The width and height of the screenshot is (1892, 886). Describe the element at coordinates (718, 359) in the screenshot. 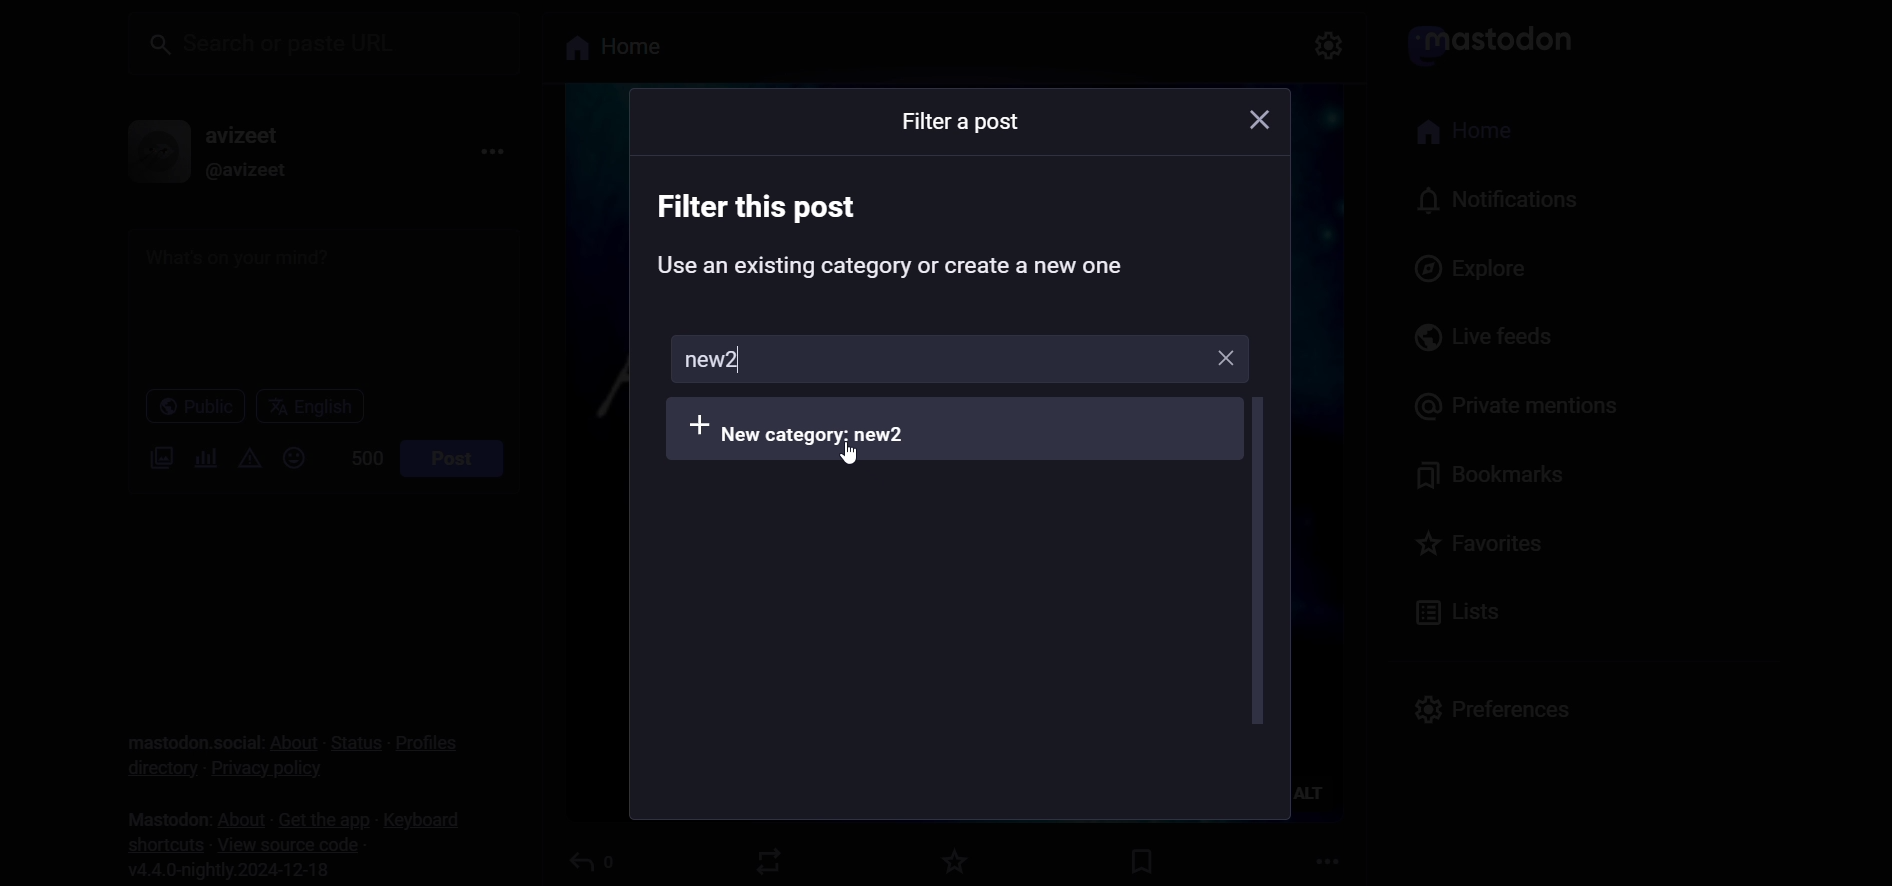

I see `new category name` at that location.